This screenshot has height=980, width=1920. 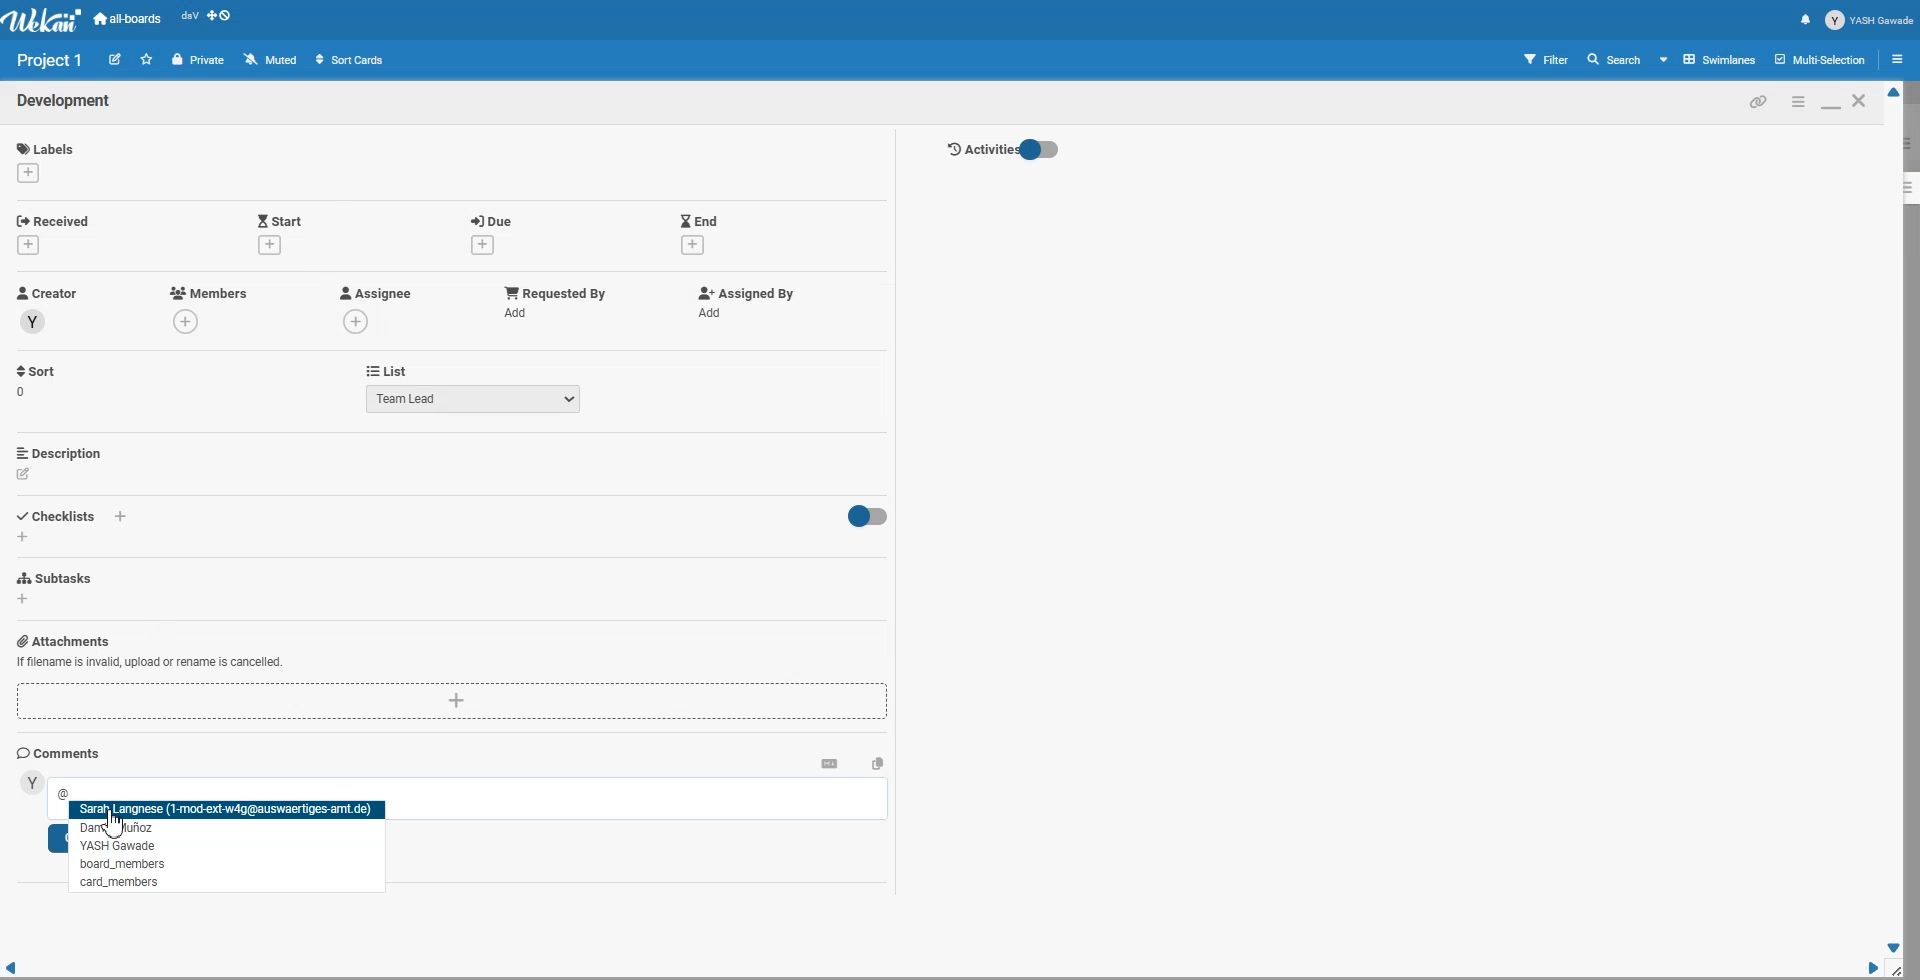 What do you see at coordinates (61, 452) in the screenshot?
I see `Add Description` at bounding box center [61, 452].